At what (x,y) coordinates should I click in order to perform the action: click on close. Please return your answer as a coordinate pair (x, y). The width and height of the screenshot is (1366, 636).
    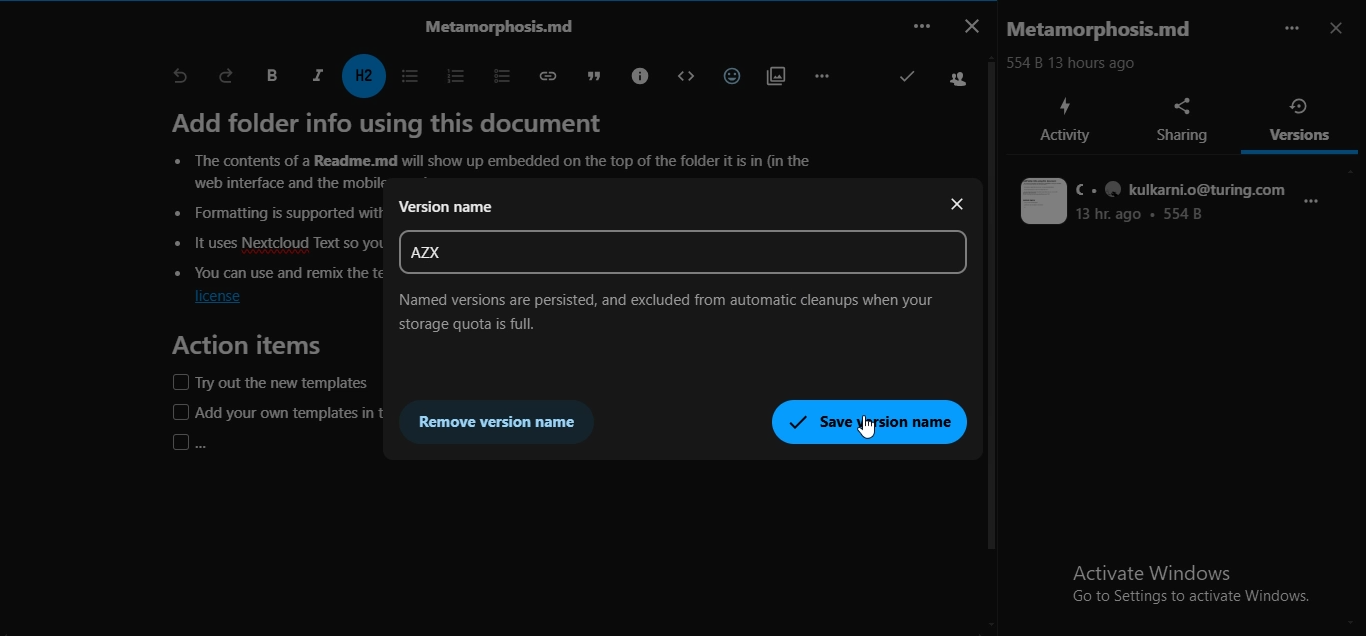
    Looking at the image, I should click on (970, 24).